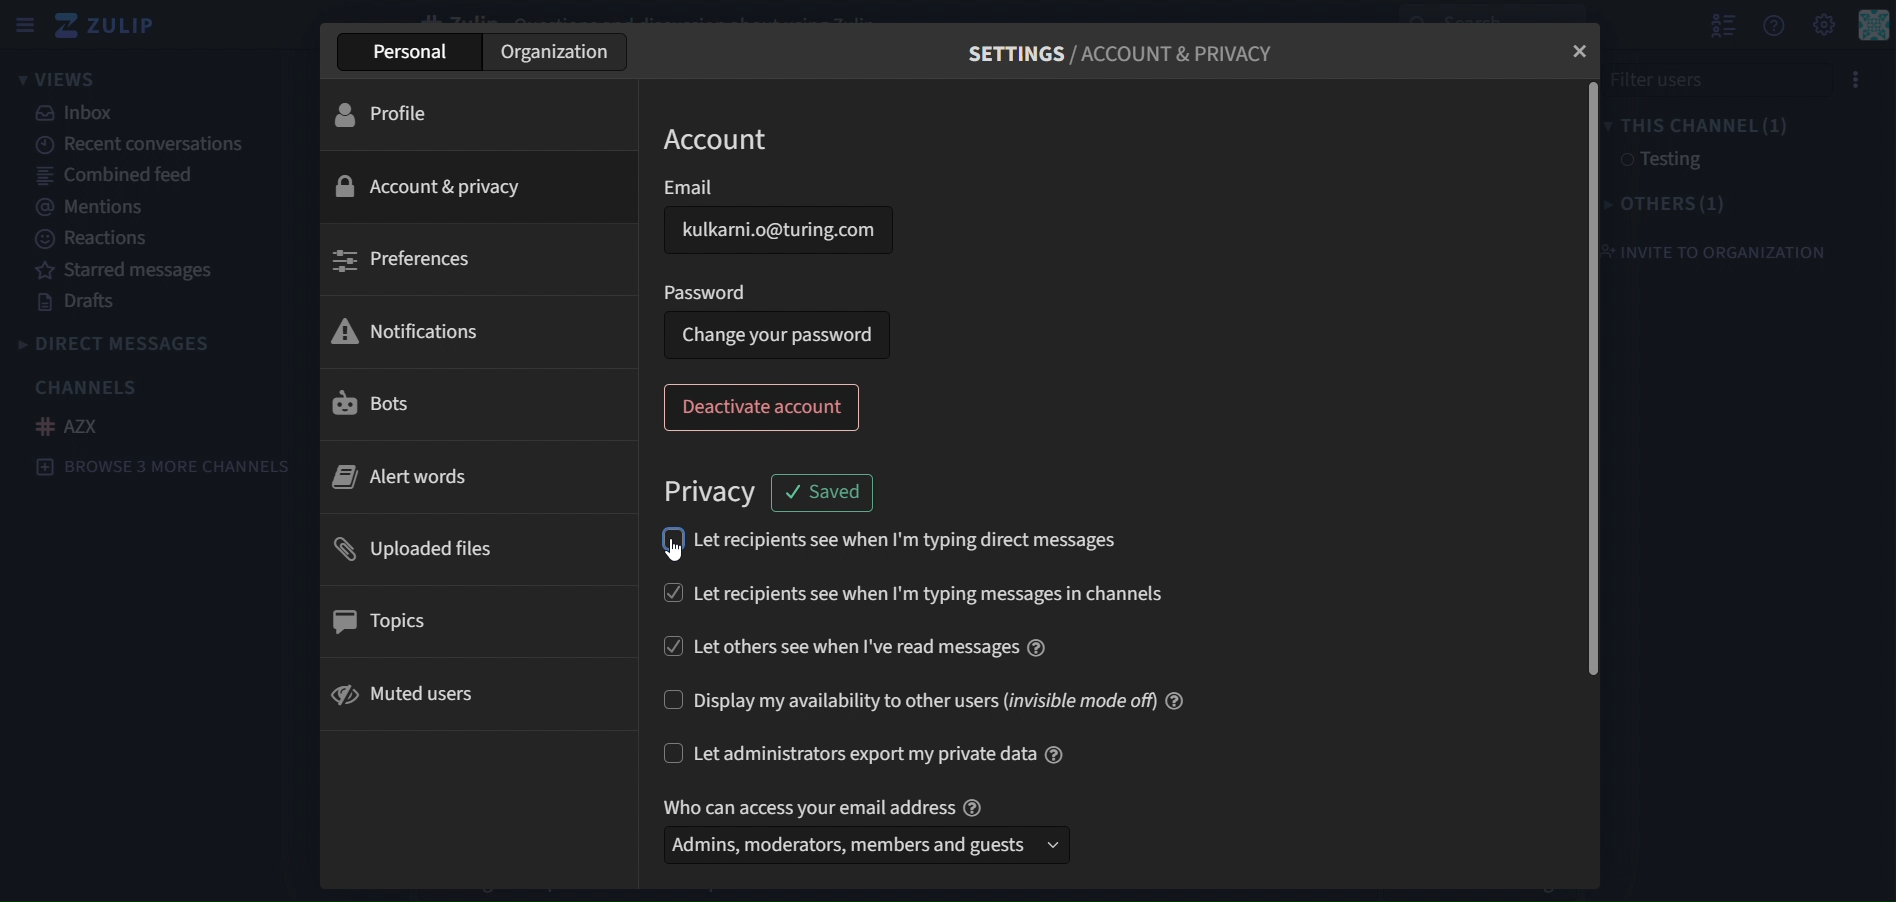 The height and width of the screenshot is (902, 1896). What do you see at coordinates (97, 113) in the screenshot?
I see `inbox` at bounding box center [97, 113].